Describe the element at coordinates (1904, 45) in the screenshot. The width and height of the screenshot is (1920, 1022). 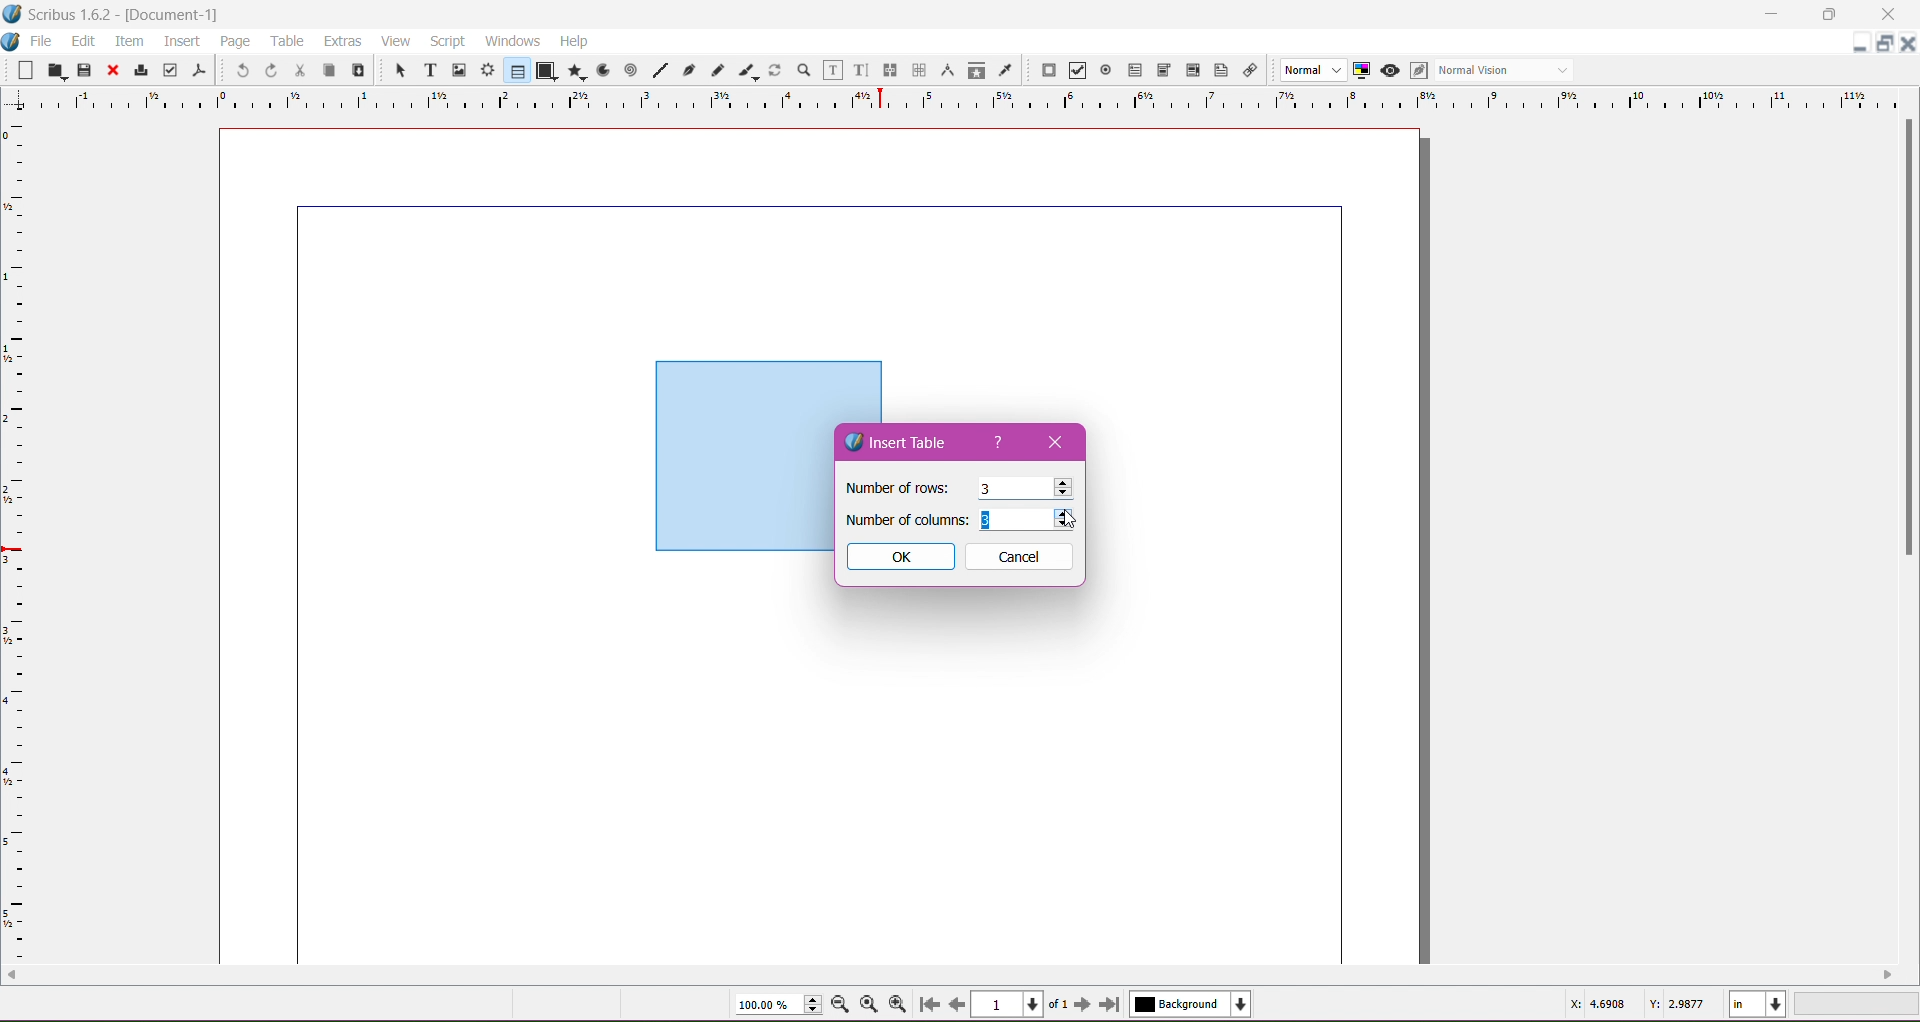
I see `CLOSE BUTTON` at that location.